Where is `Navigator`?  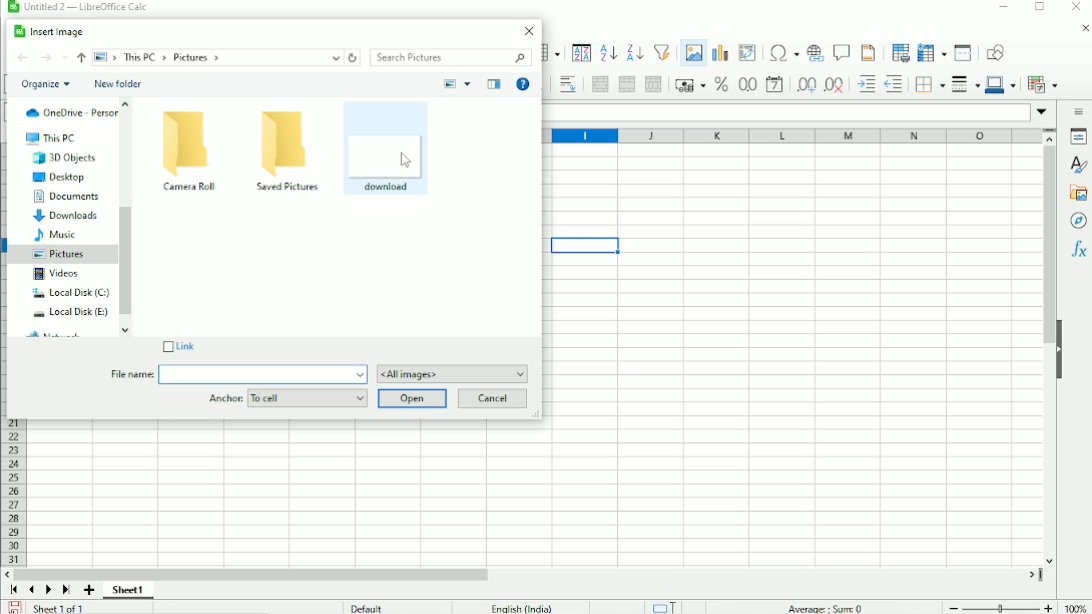 Navigator is located at coordinates (1076, 220).